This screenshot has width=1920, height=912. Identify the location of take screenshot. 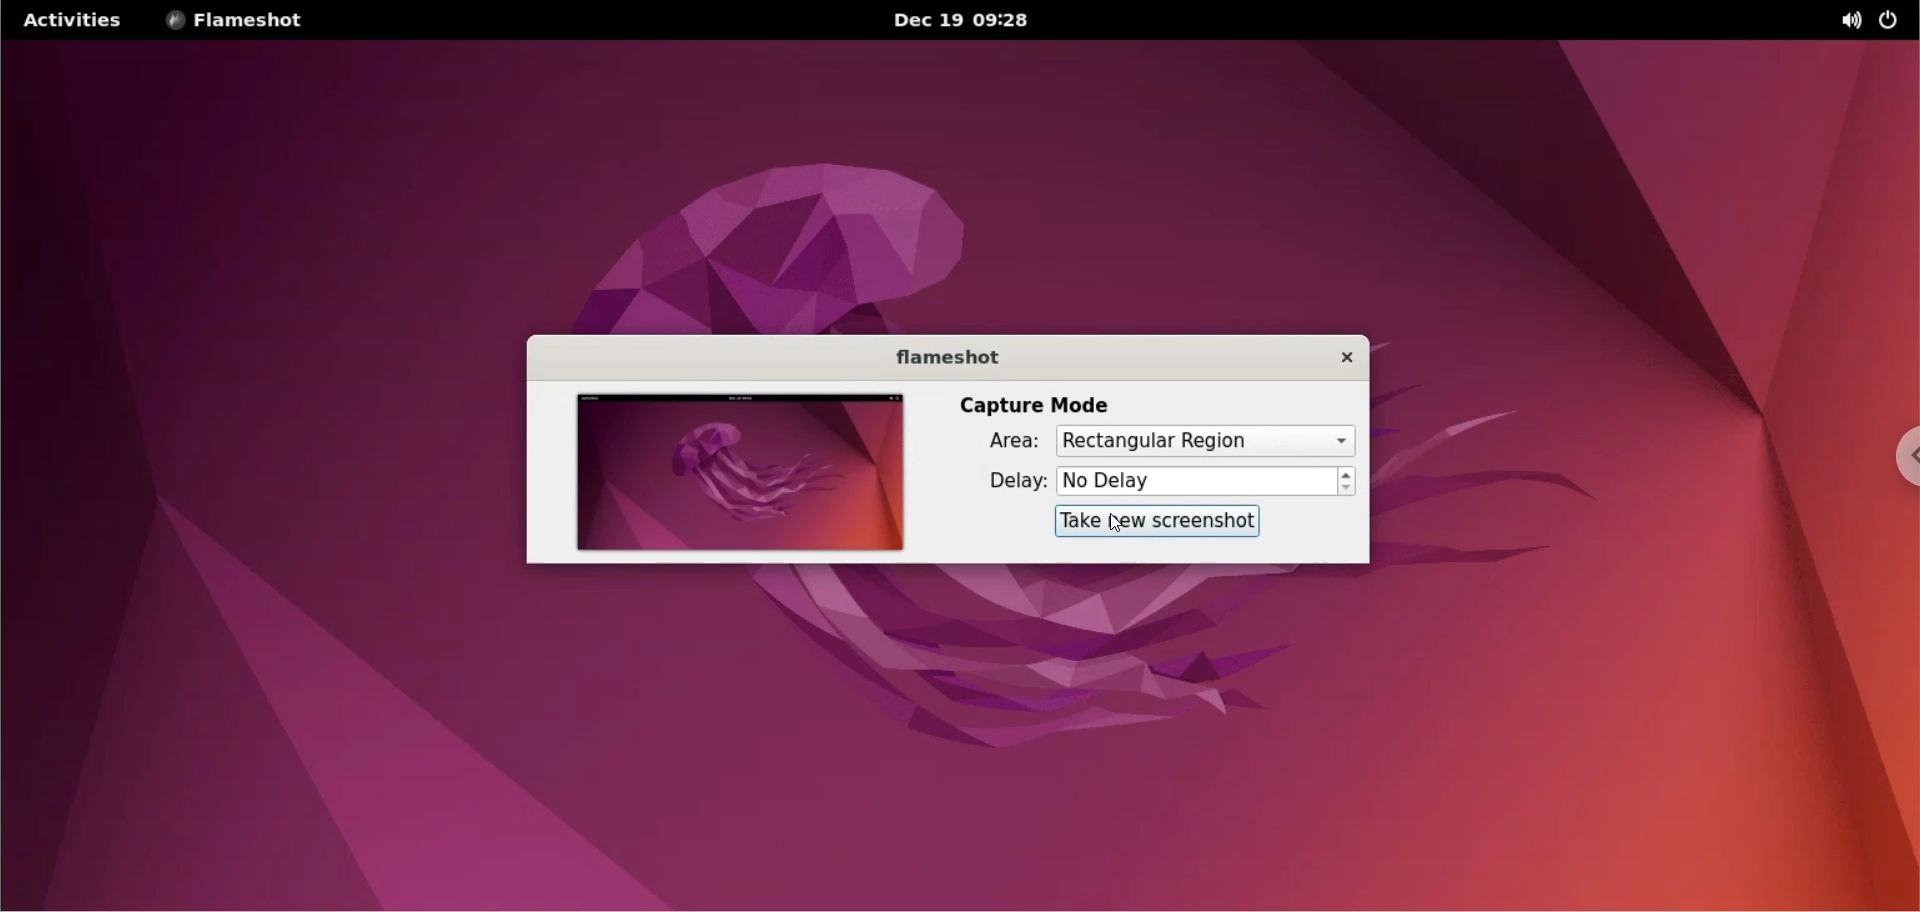
(1161, 520).